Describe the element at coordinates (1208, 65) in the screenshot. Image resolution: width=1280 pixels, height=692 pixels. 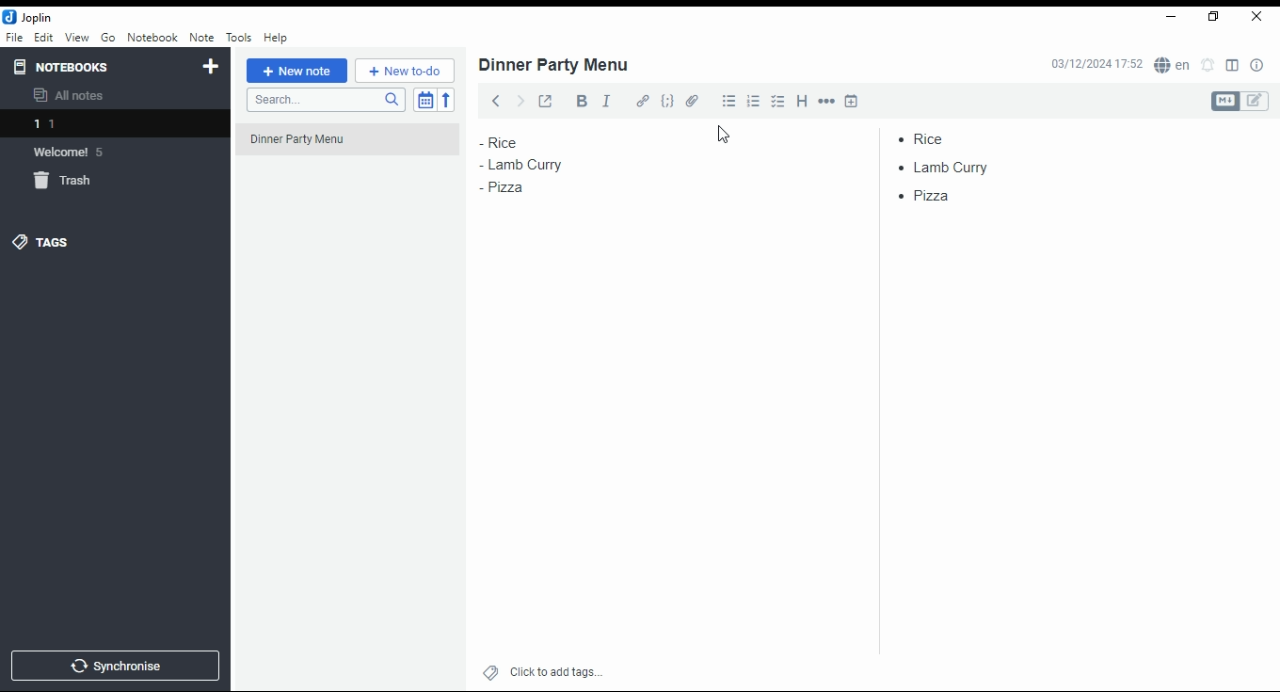
I see `set alarm` at that location.